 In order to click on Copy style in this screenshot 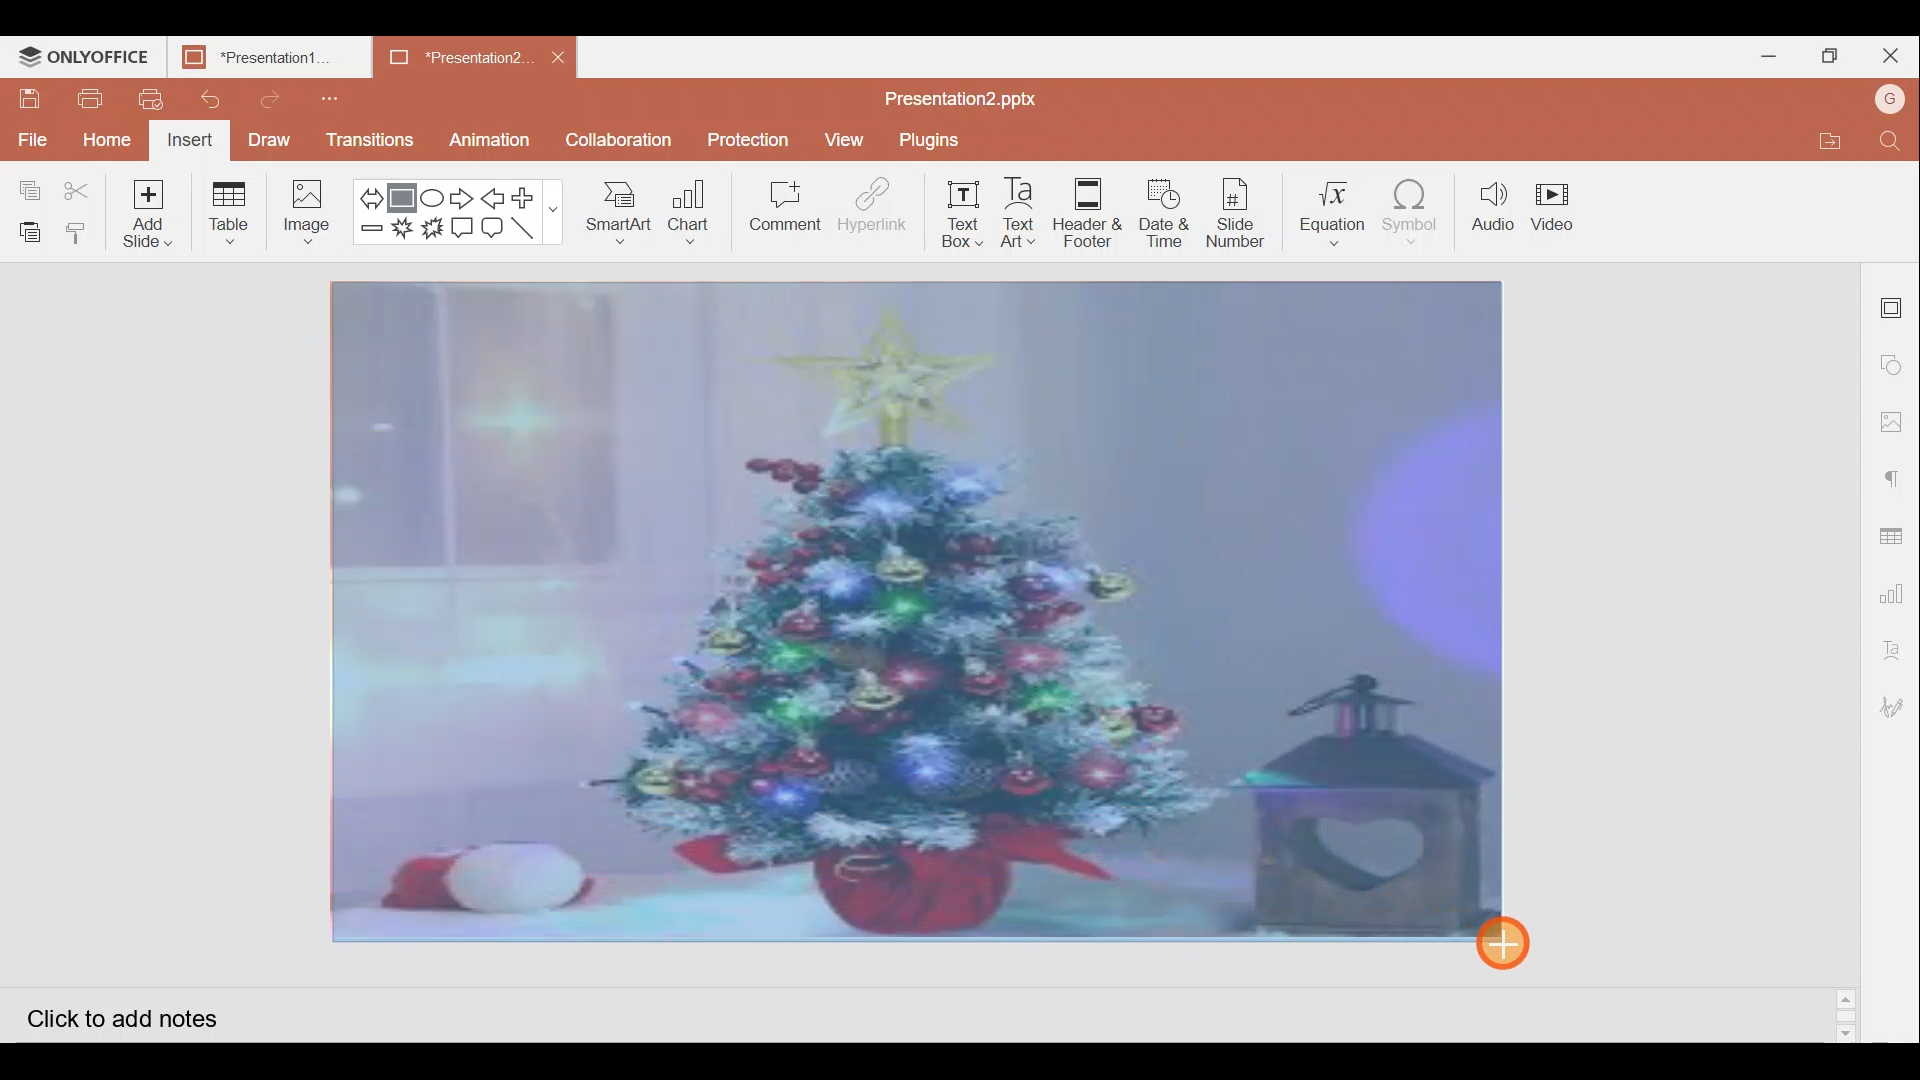, I will do `click(80, 232)`.